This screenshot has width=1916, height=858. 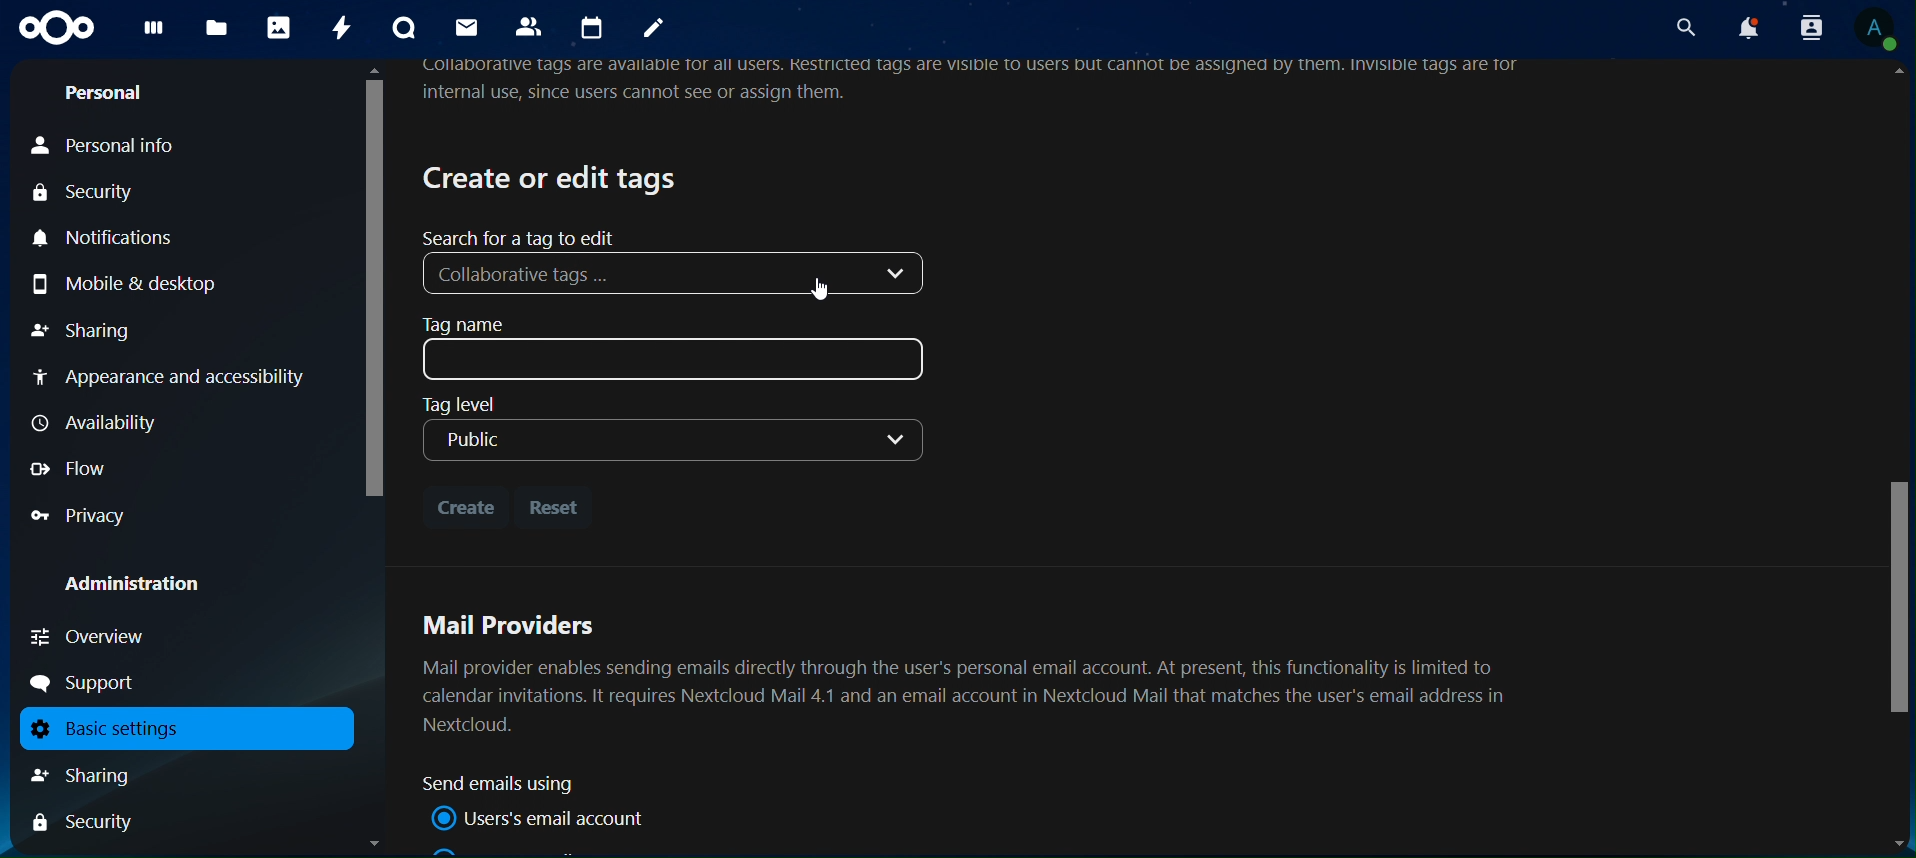 What do you see at coordinates (823, 290) in the screenshot?
I see `Cursor` at bounding box center [823, 290].